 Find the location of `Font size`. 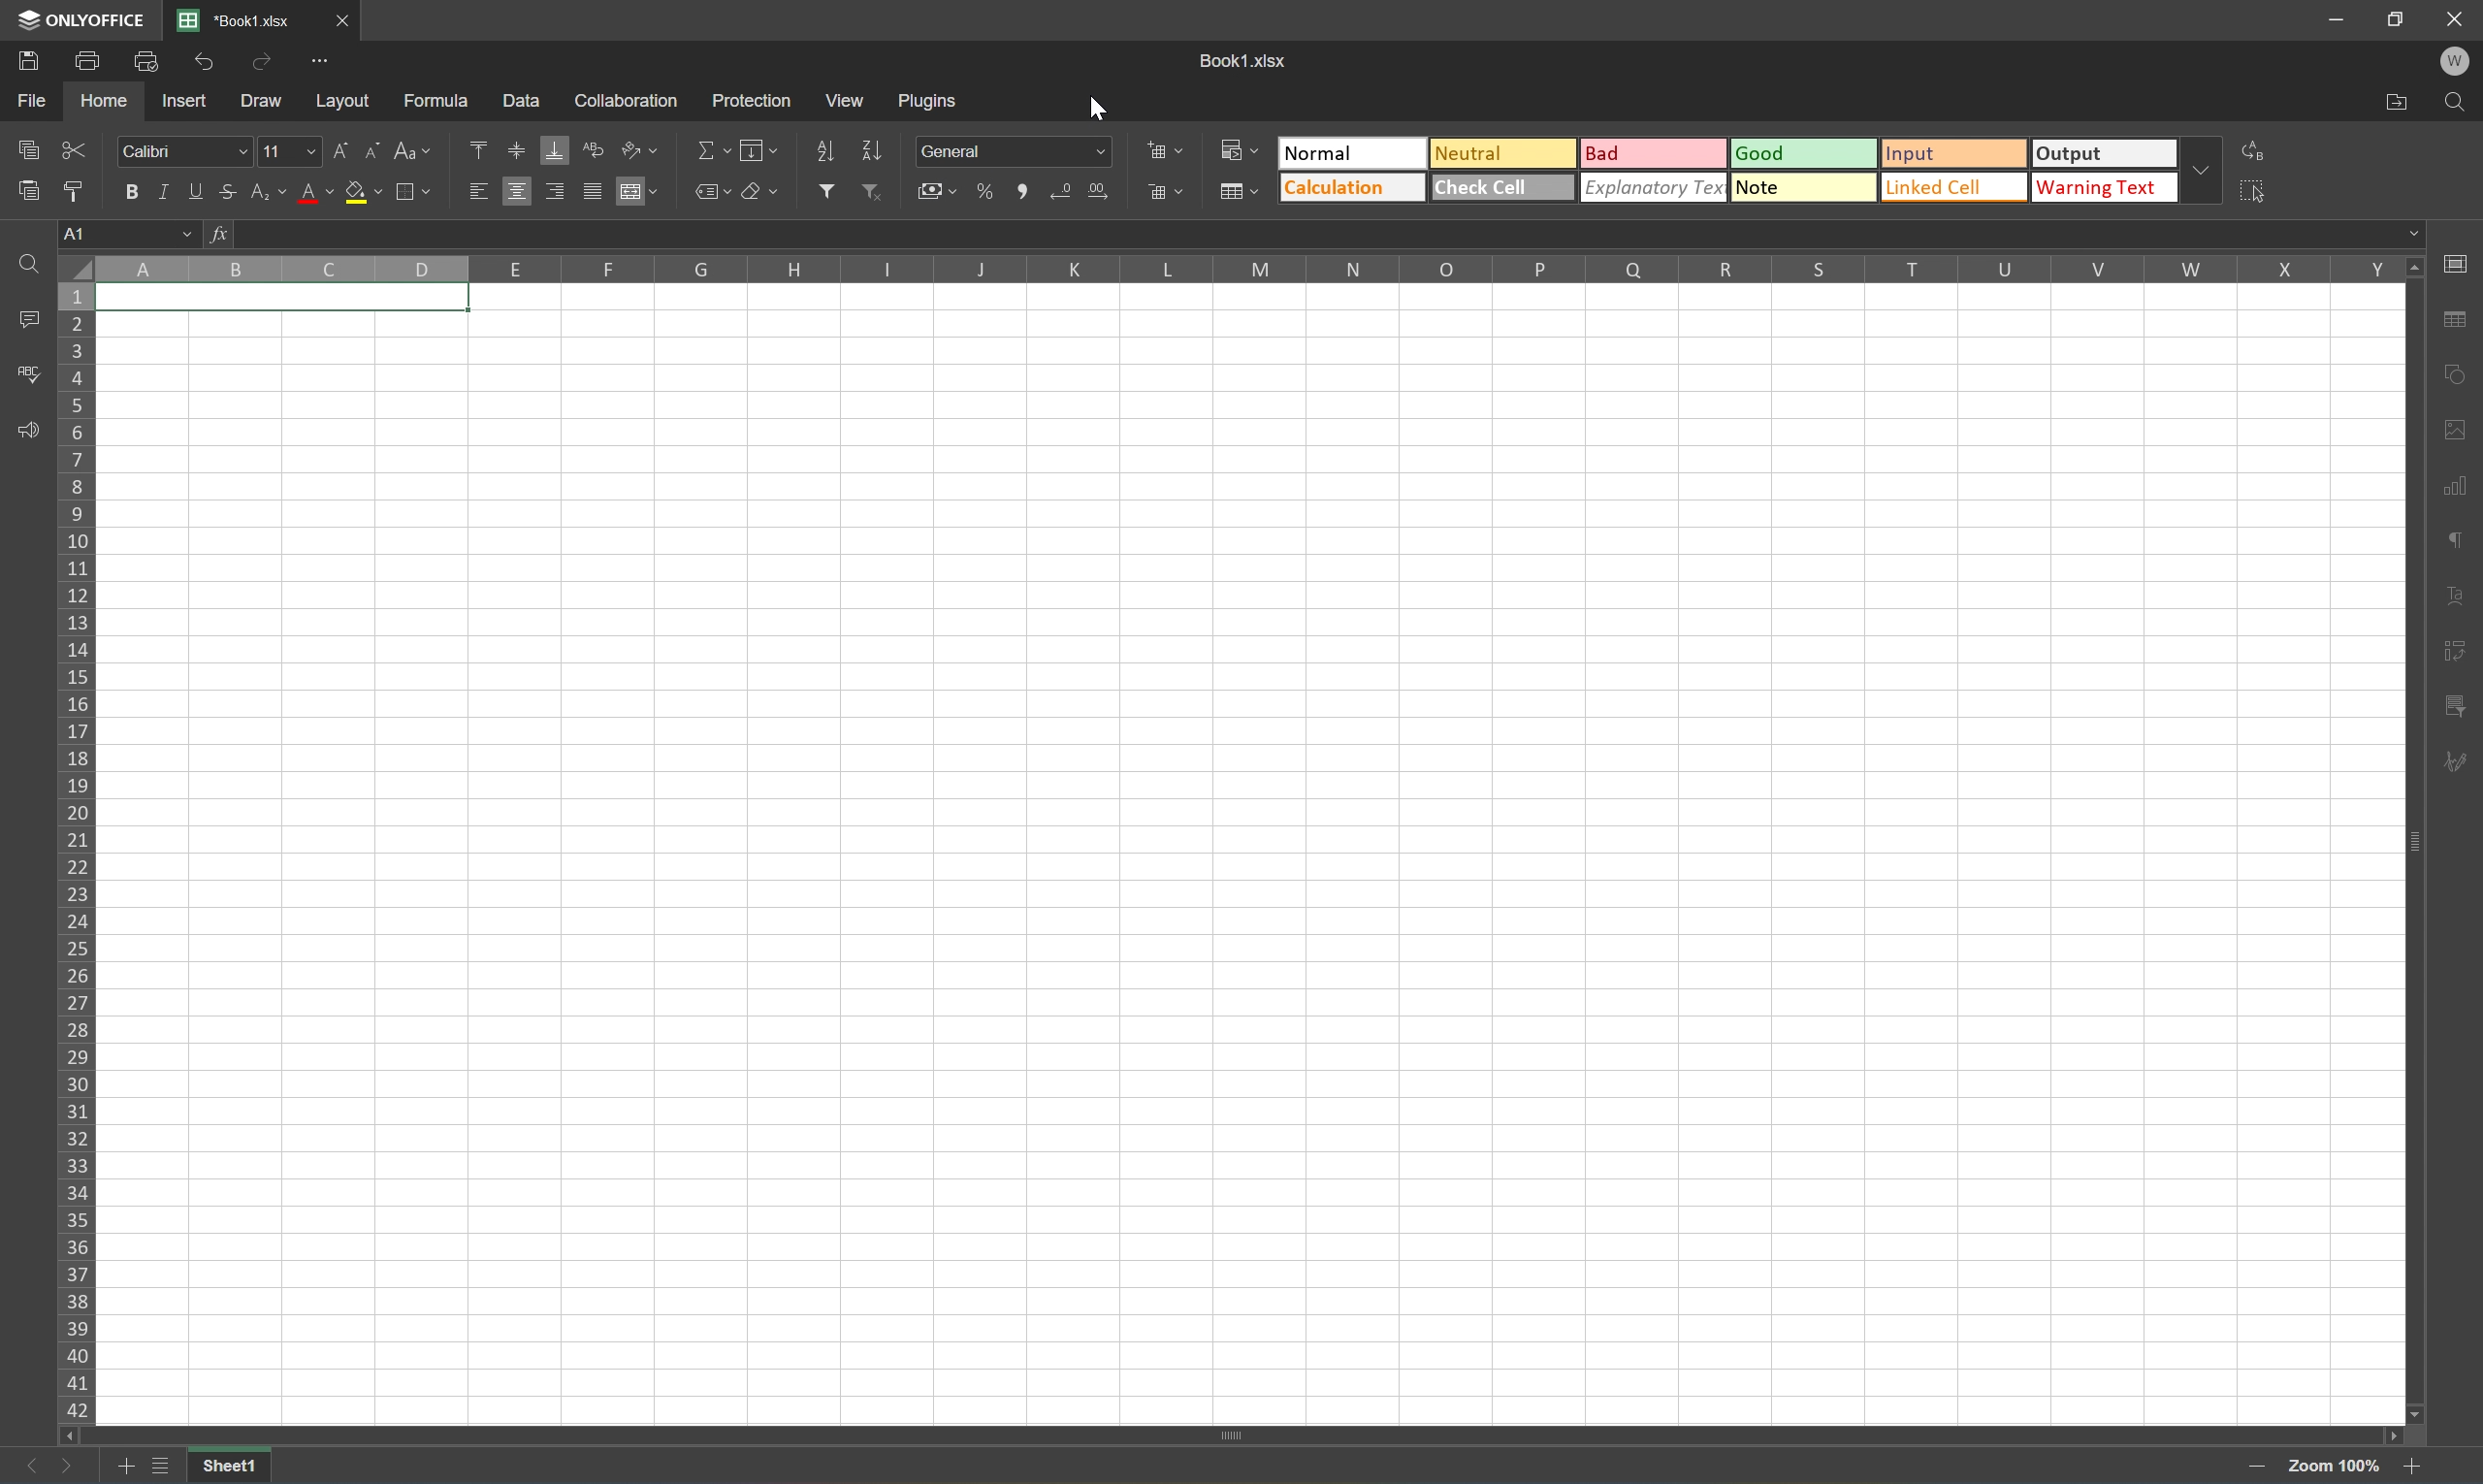

Font size is located at coordinates (287, 154).